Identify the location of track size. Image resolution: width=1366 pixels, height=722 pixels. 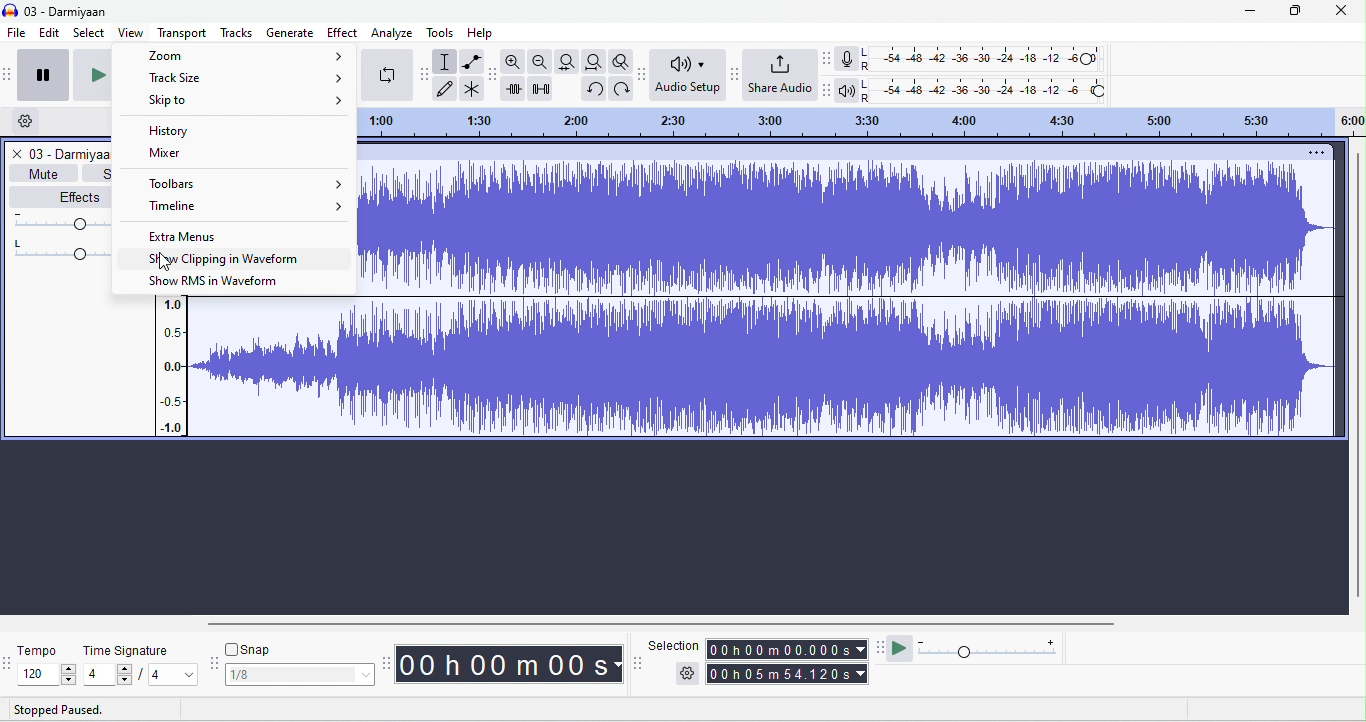
(243, 79).